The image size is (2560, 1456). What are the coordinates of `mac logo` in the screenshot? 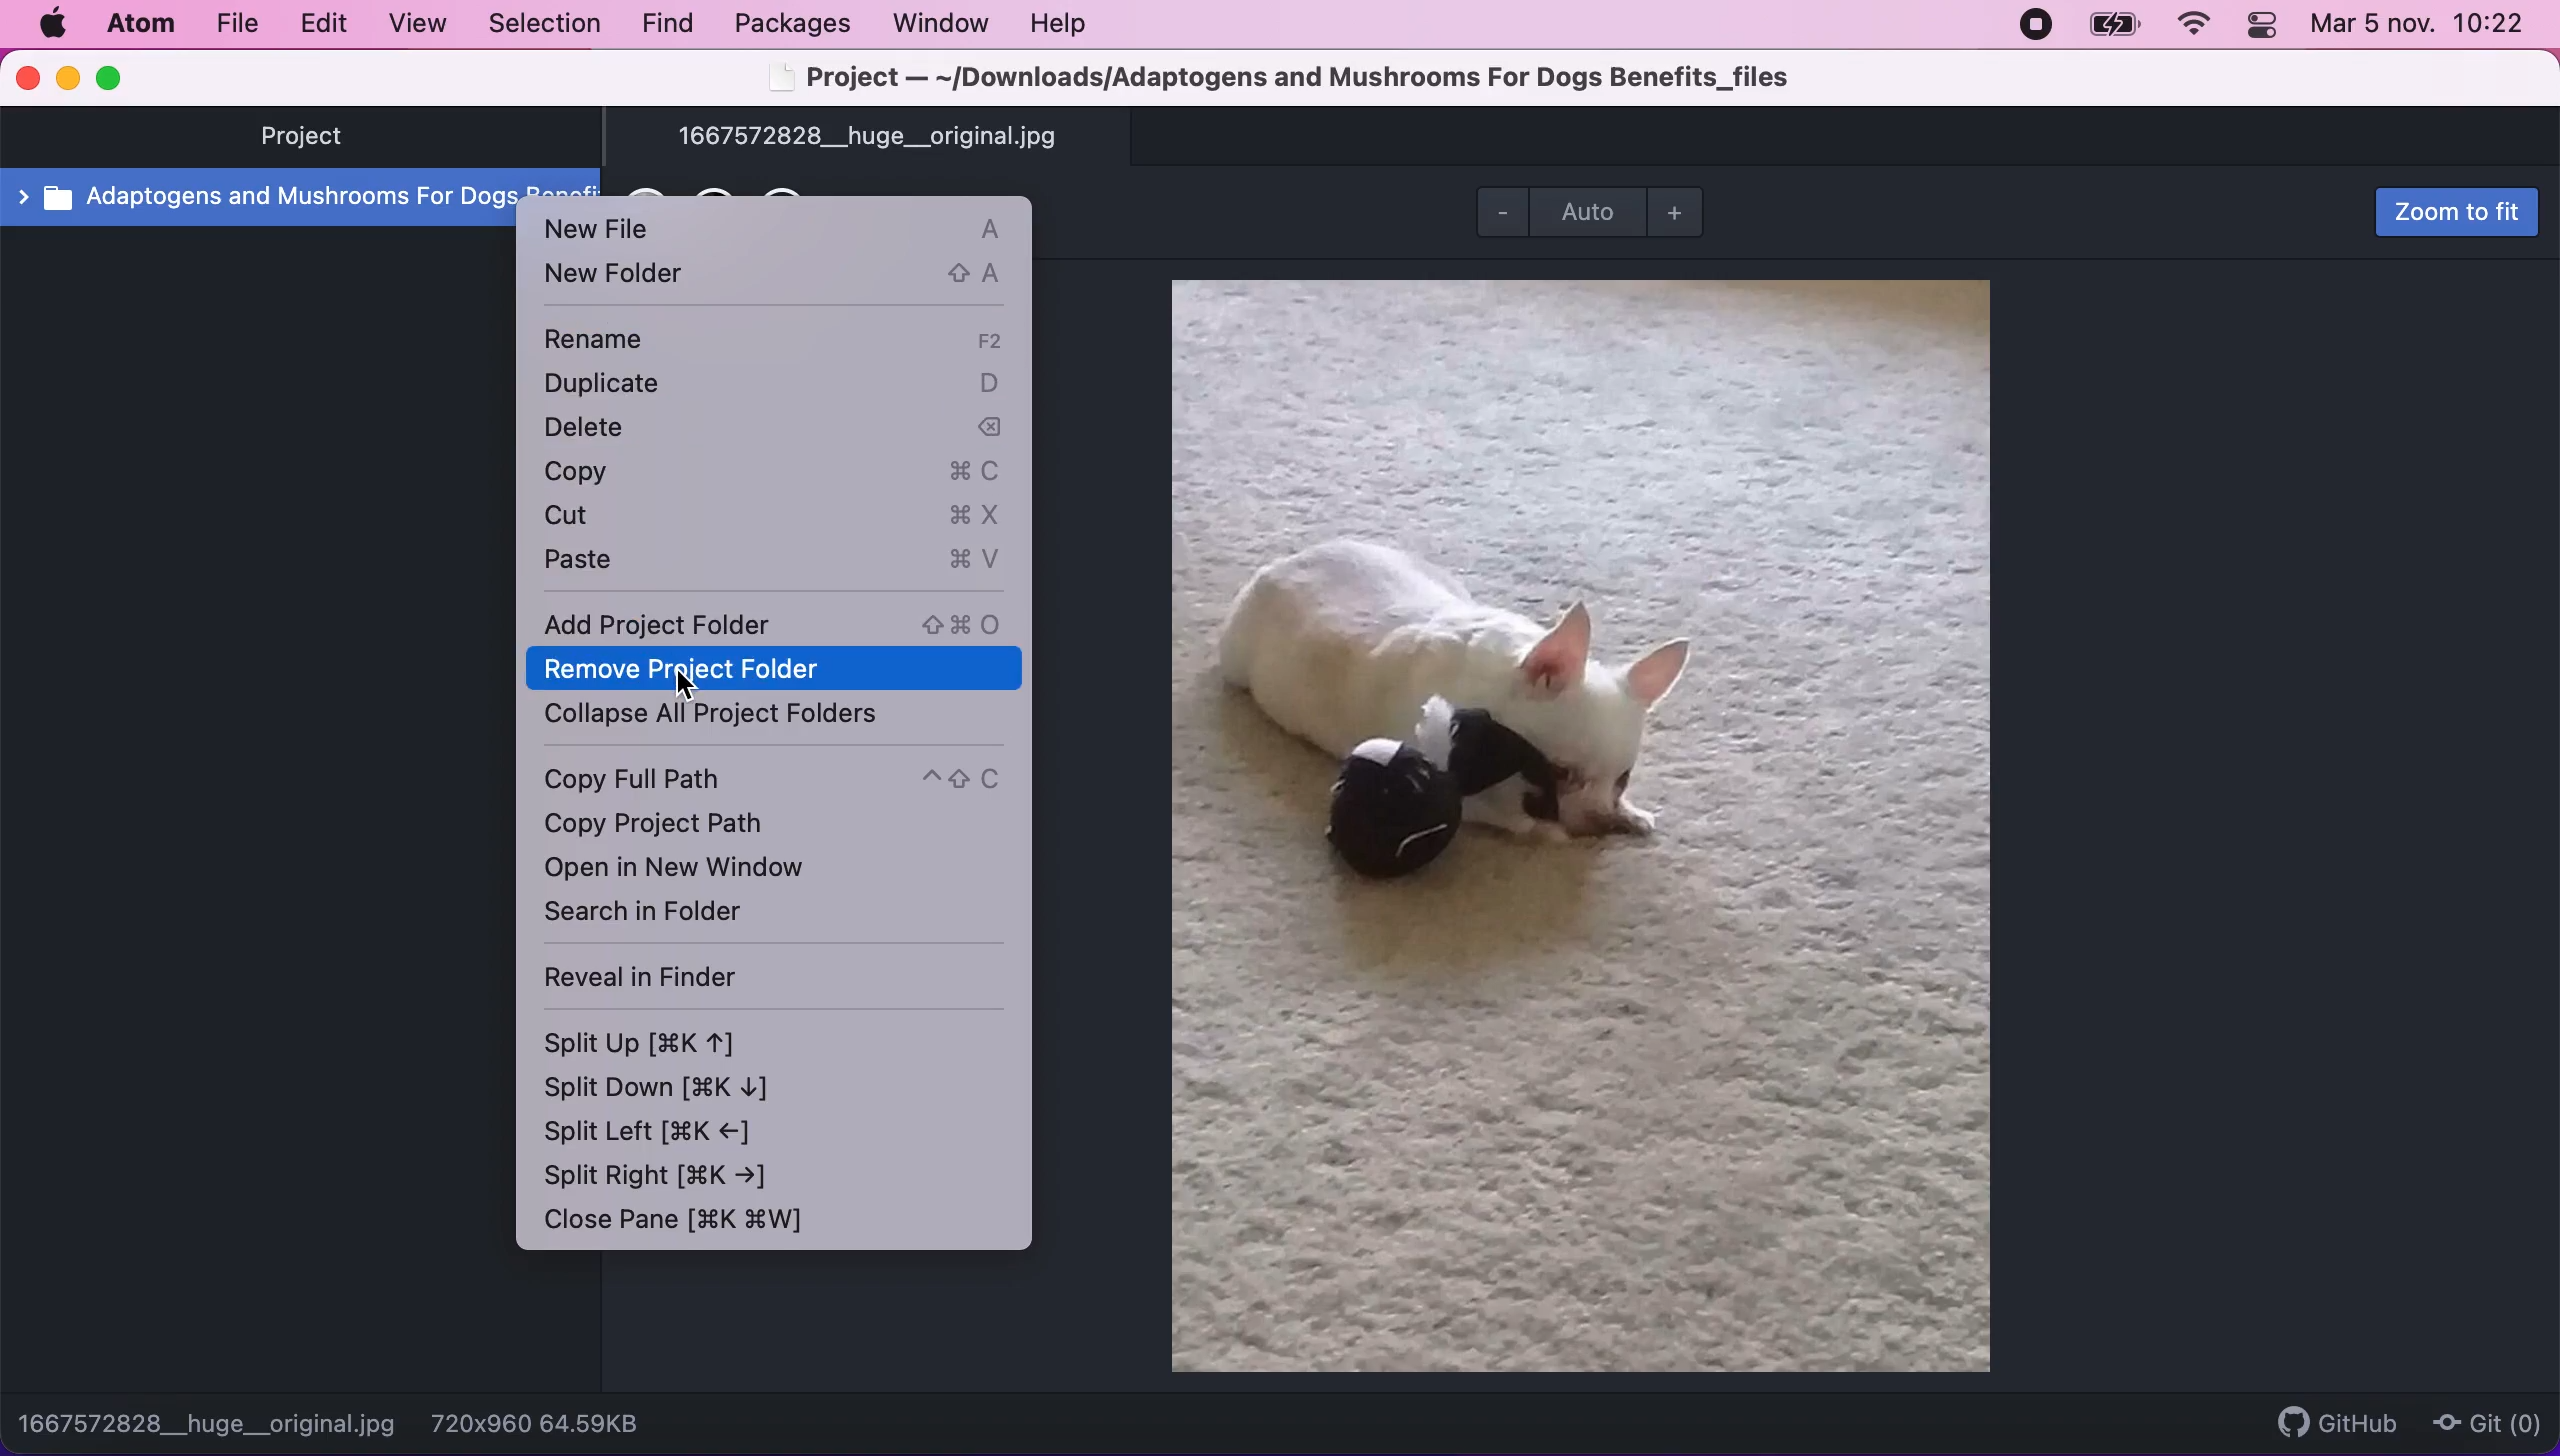 It's located at (51, 23).